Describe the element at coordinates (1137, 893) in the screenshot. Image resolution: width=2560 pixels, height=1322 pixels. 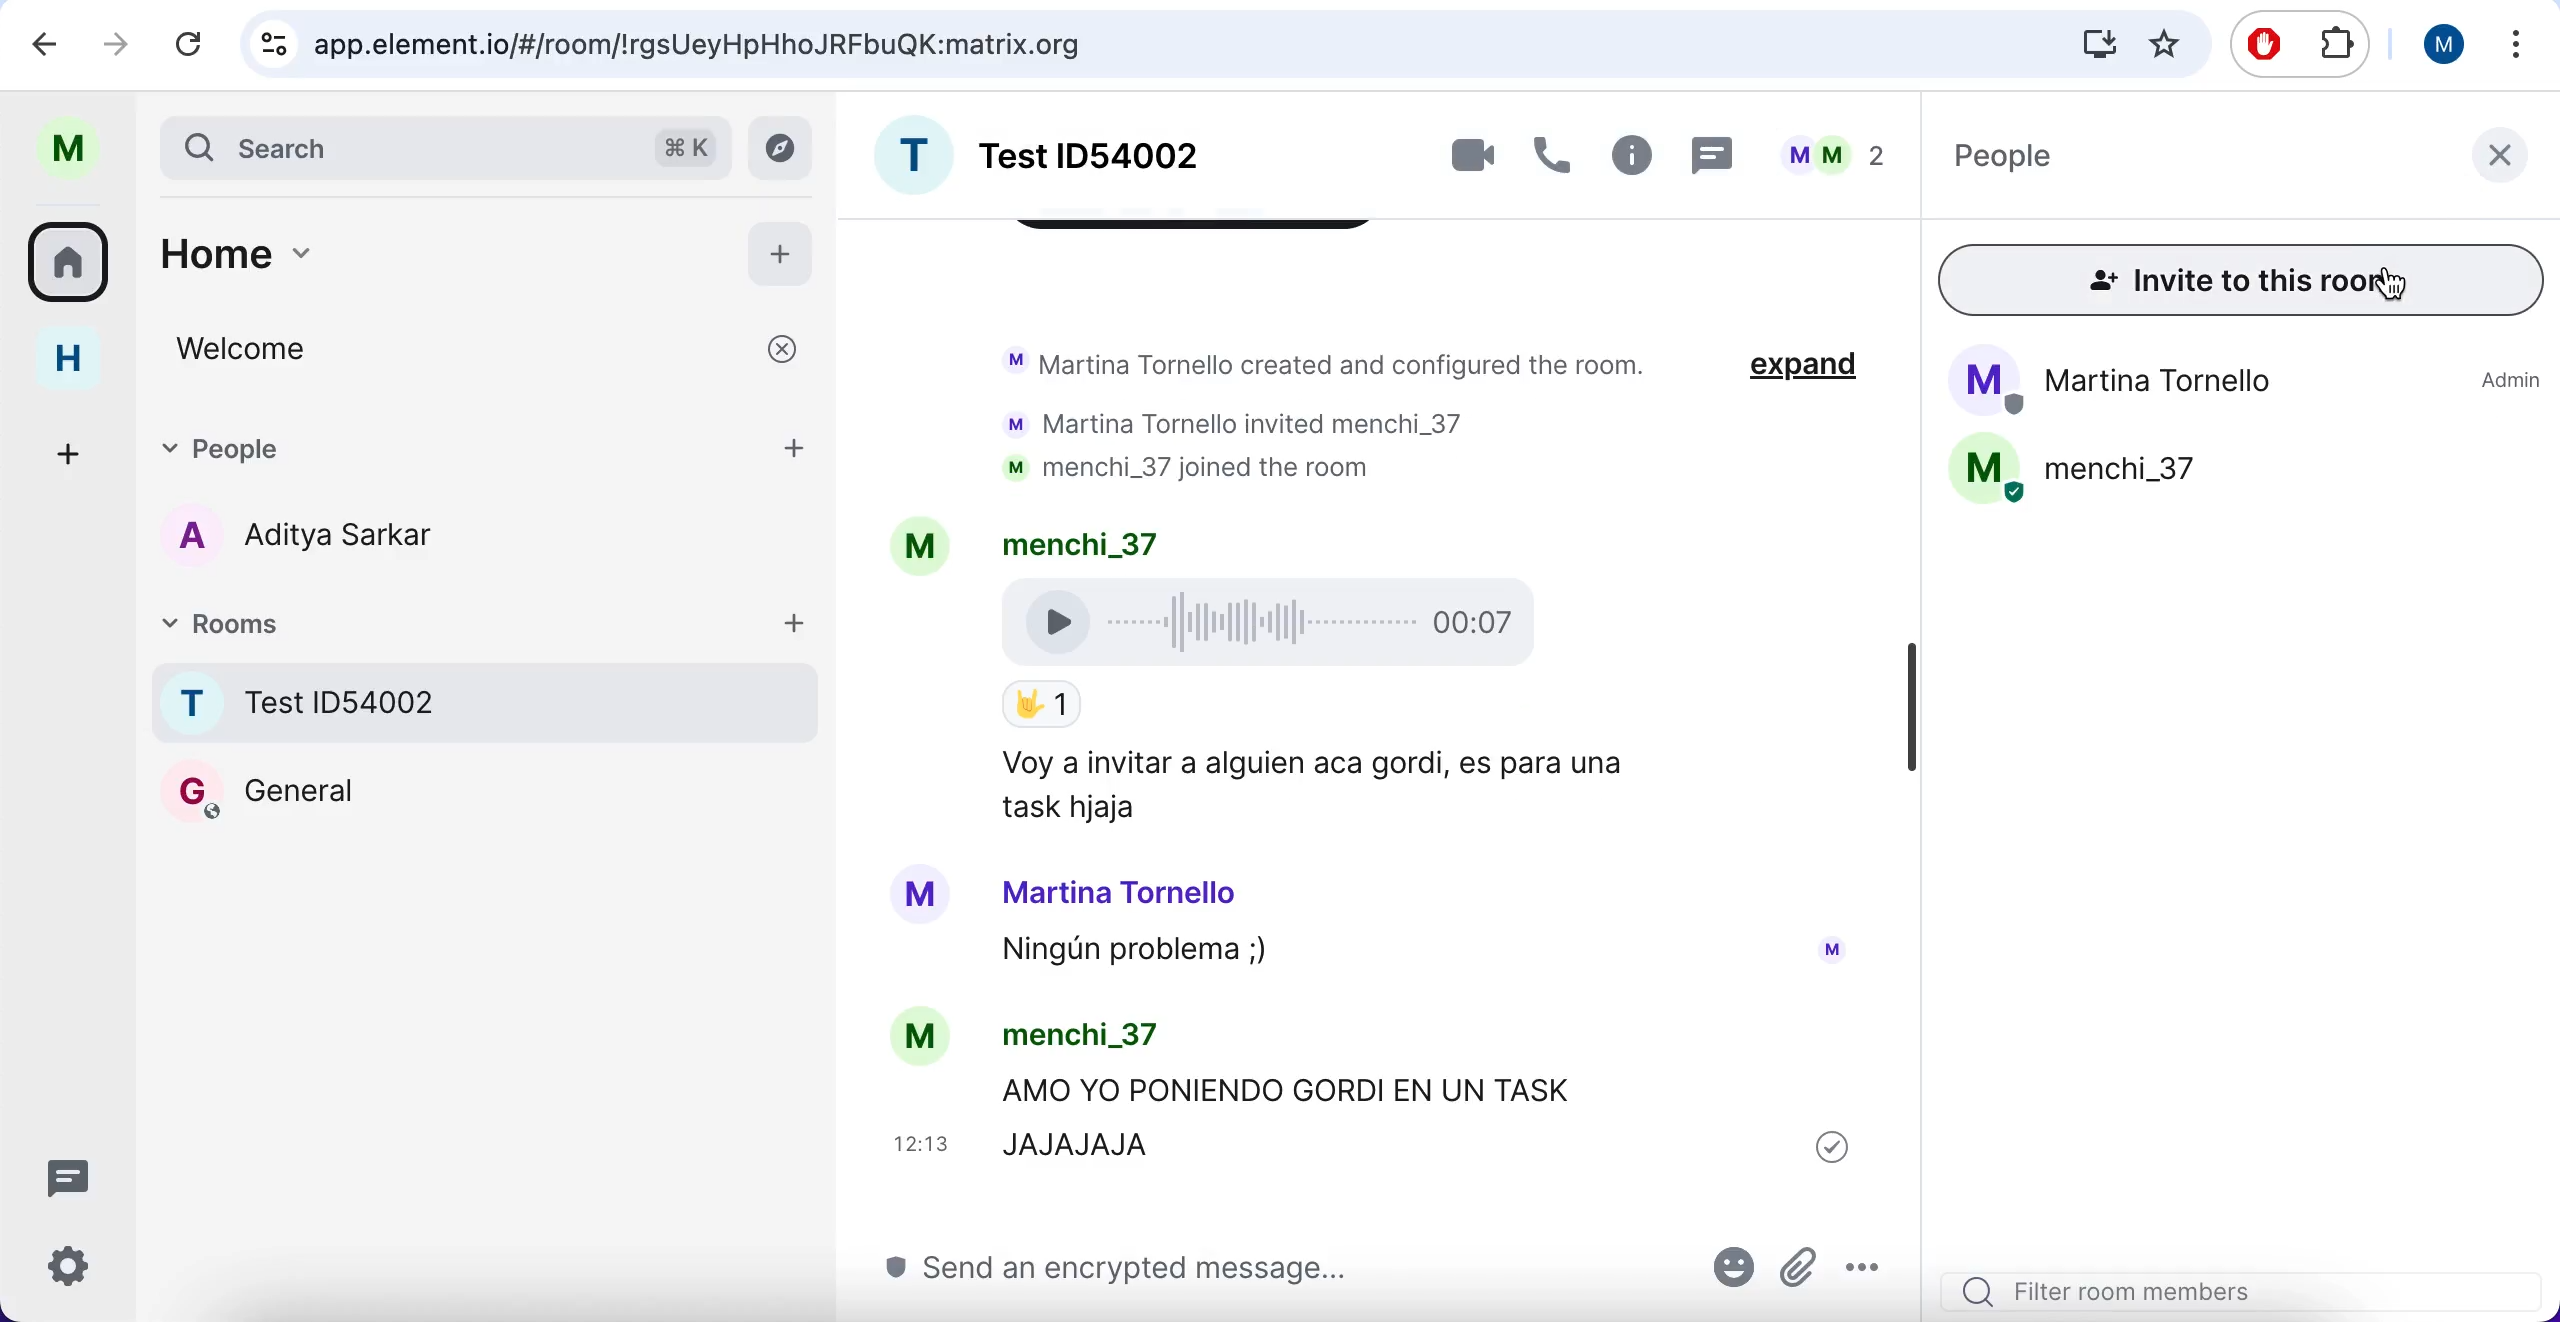
I see `Martina Tornello` at that location.